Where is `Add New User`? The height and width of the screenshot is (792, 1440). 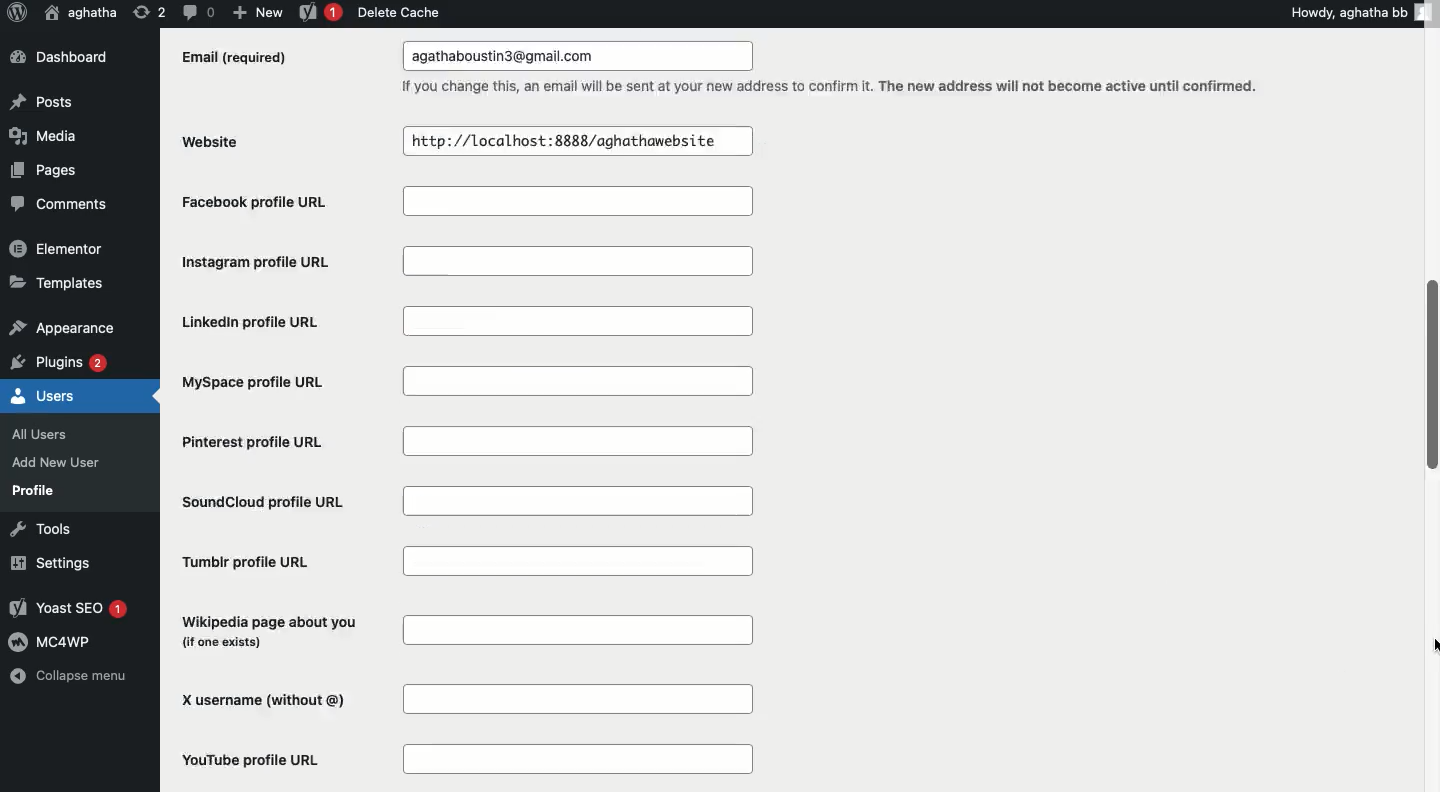 Add New User is located at coordinates (54, 462).